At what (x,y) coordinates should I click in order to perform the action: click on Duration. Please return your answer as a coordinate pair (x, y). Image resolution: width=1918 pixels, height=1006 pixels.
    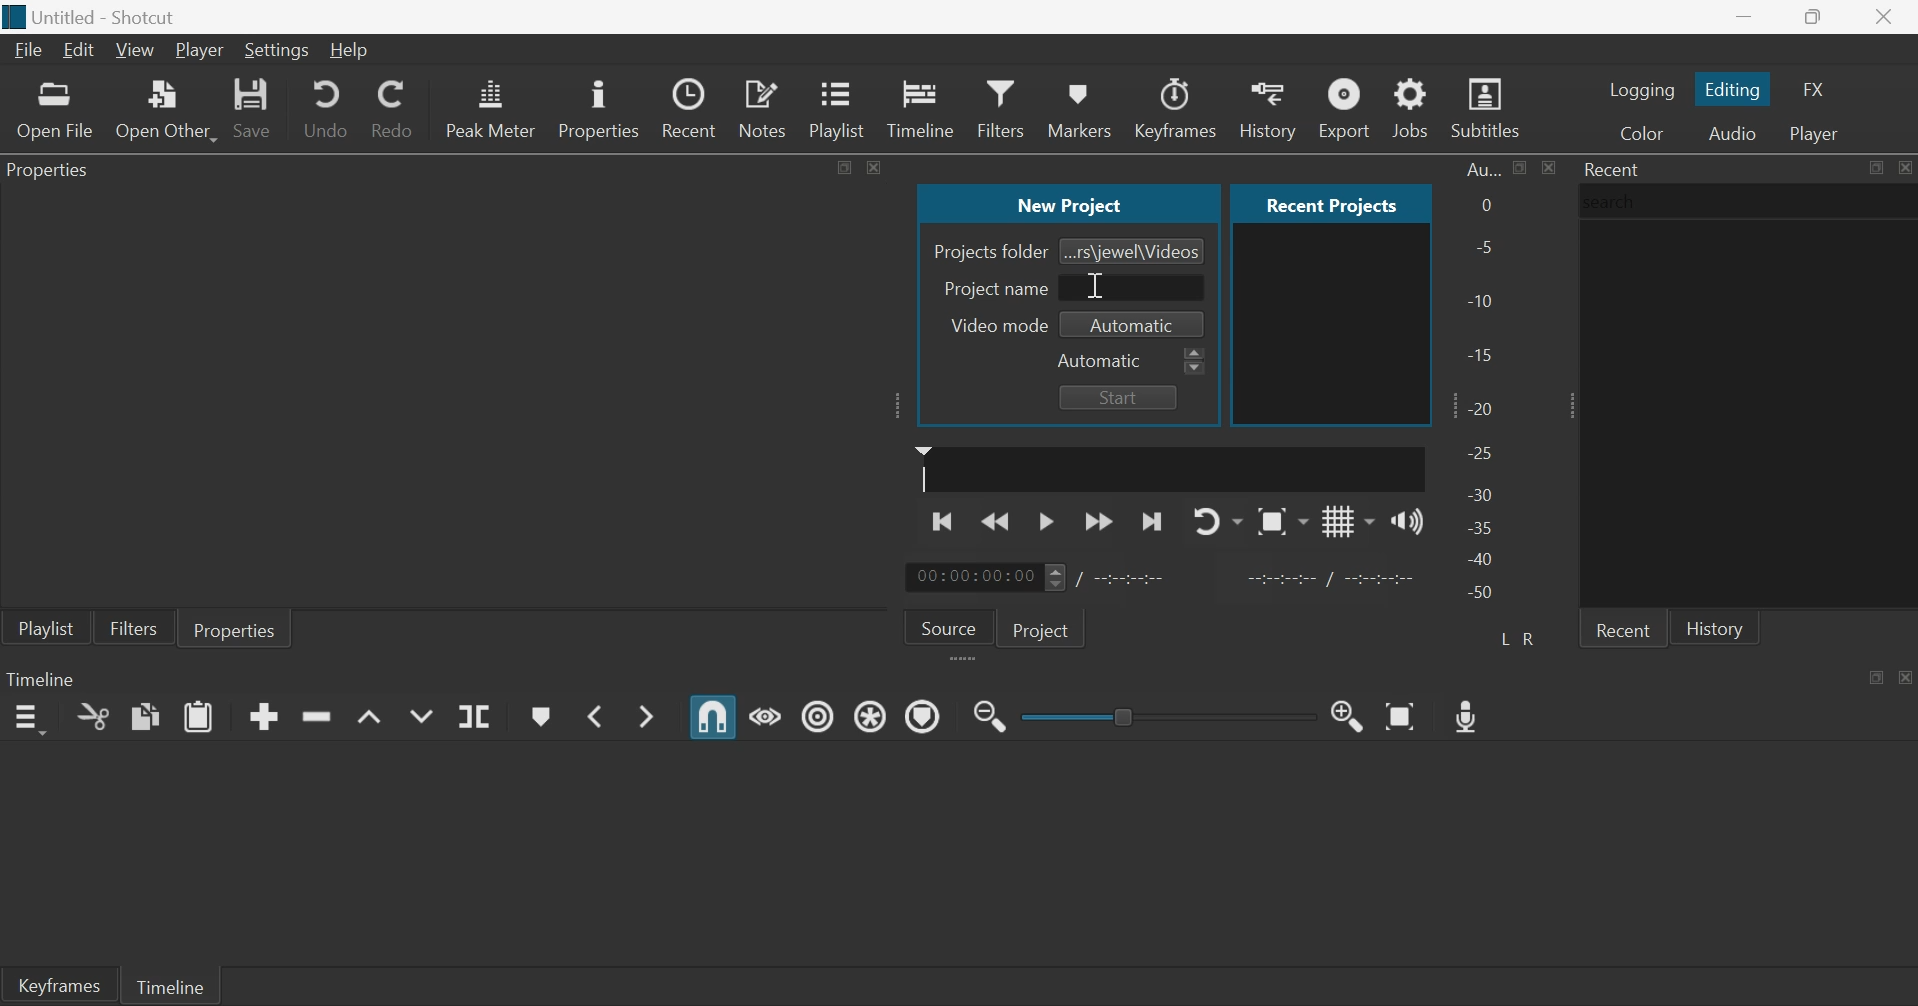
    Looking at the image, I should click on (1132, 578).